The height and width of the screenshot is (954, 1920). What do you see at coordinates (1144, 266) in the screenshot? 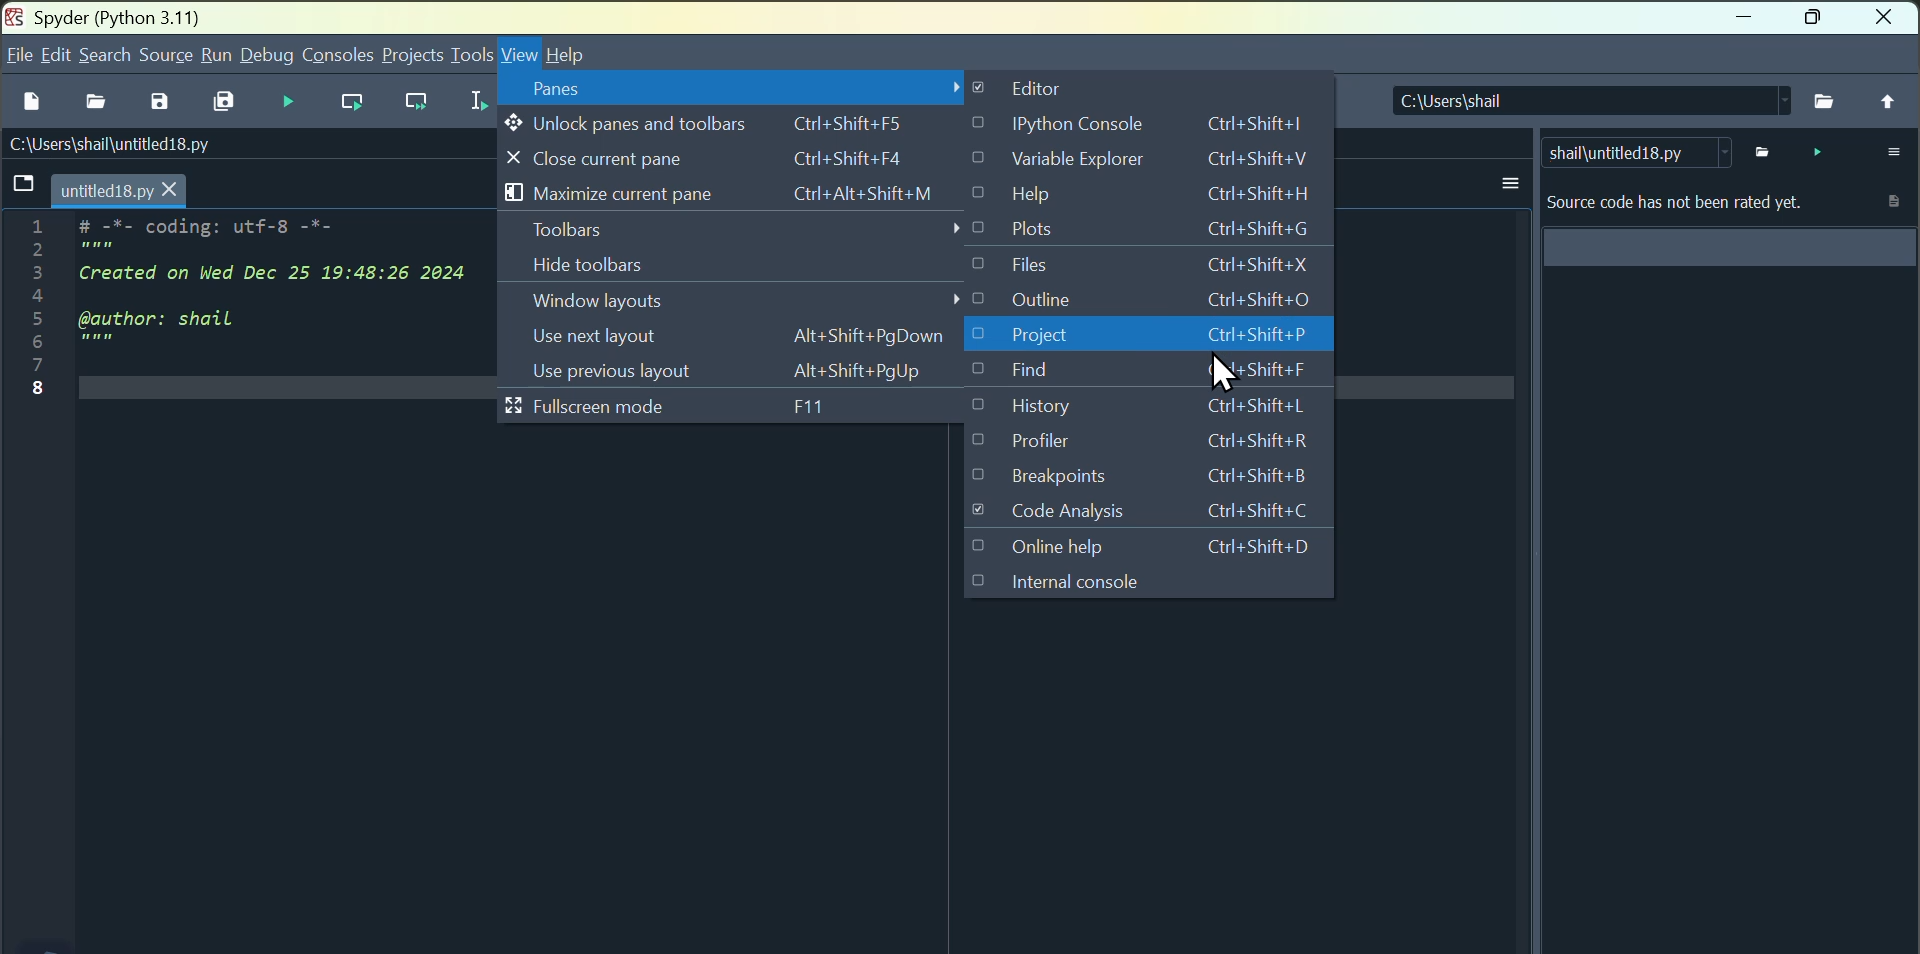
I see `files` at bounding box center [1144, 266].